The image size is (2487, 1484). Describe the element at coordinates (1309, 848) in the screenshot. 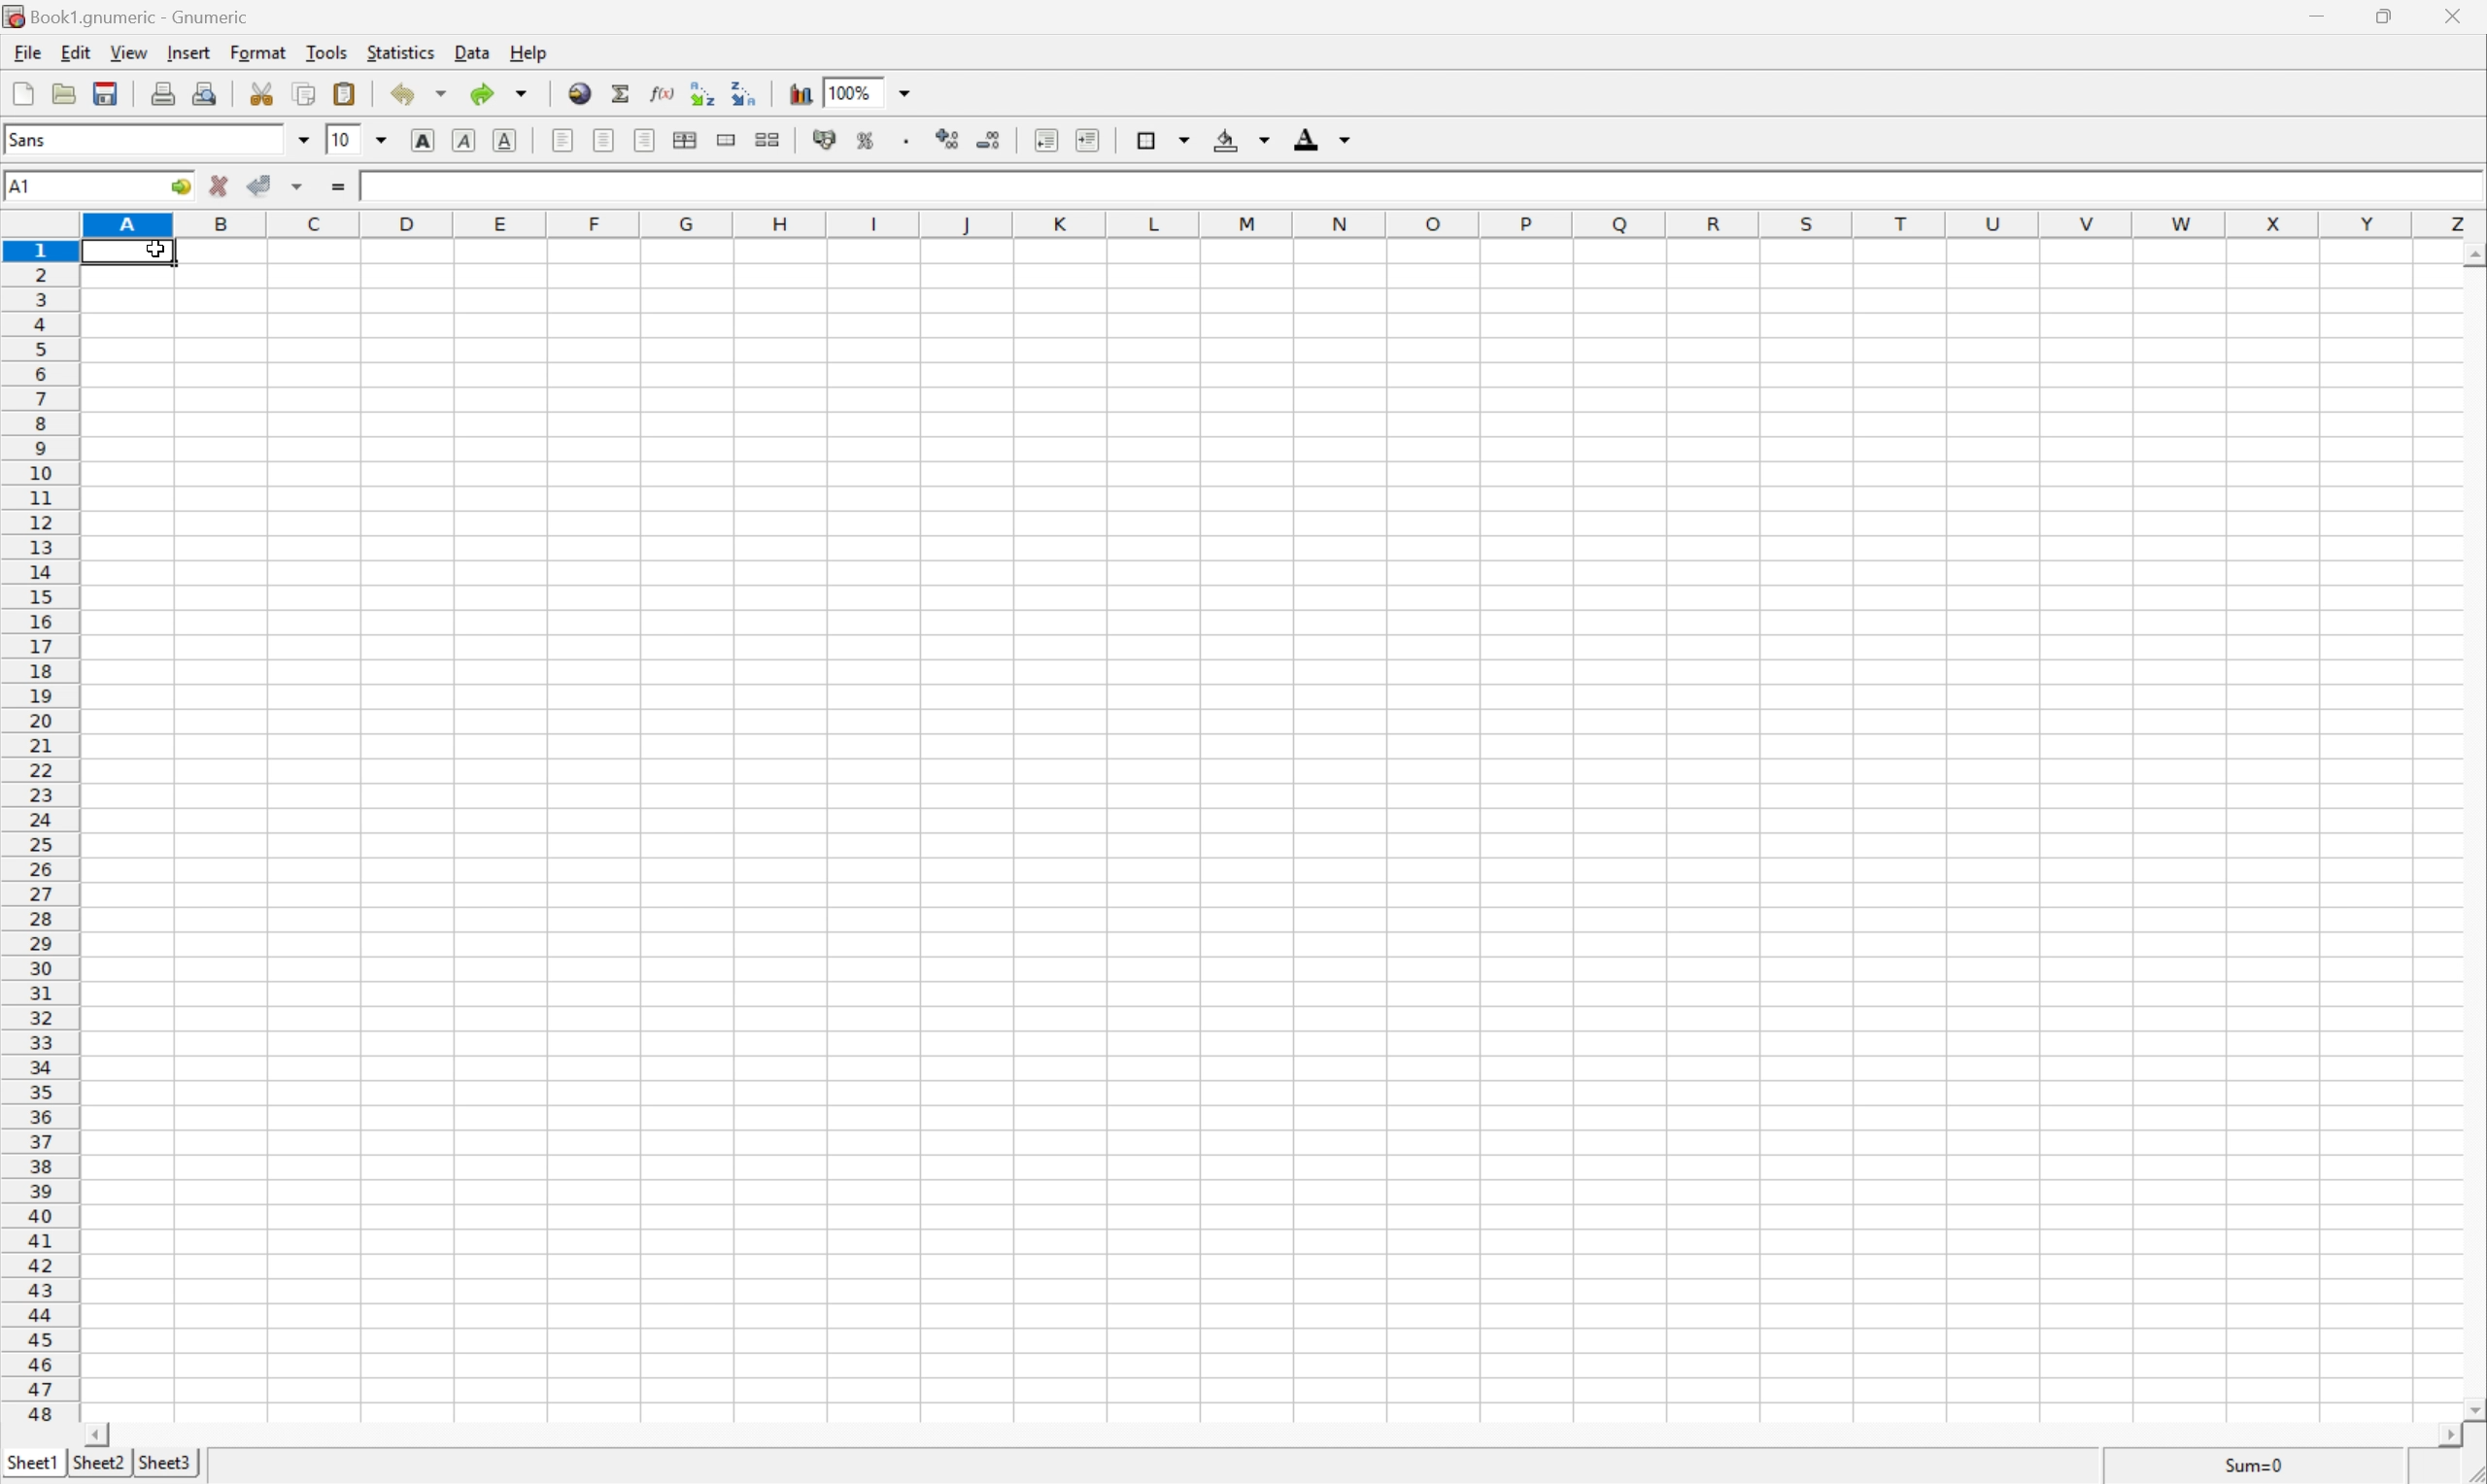

I see `Cells` at that location.